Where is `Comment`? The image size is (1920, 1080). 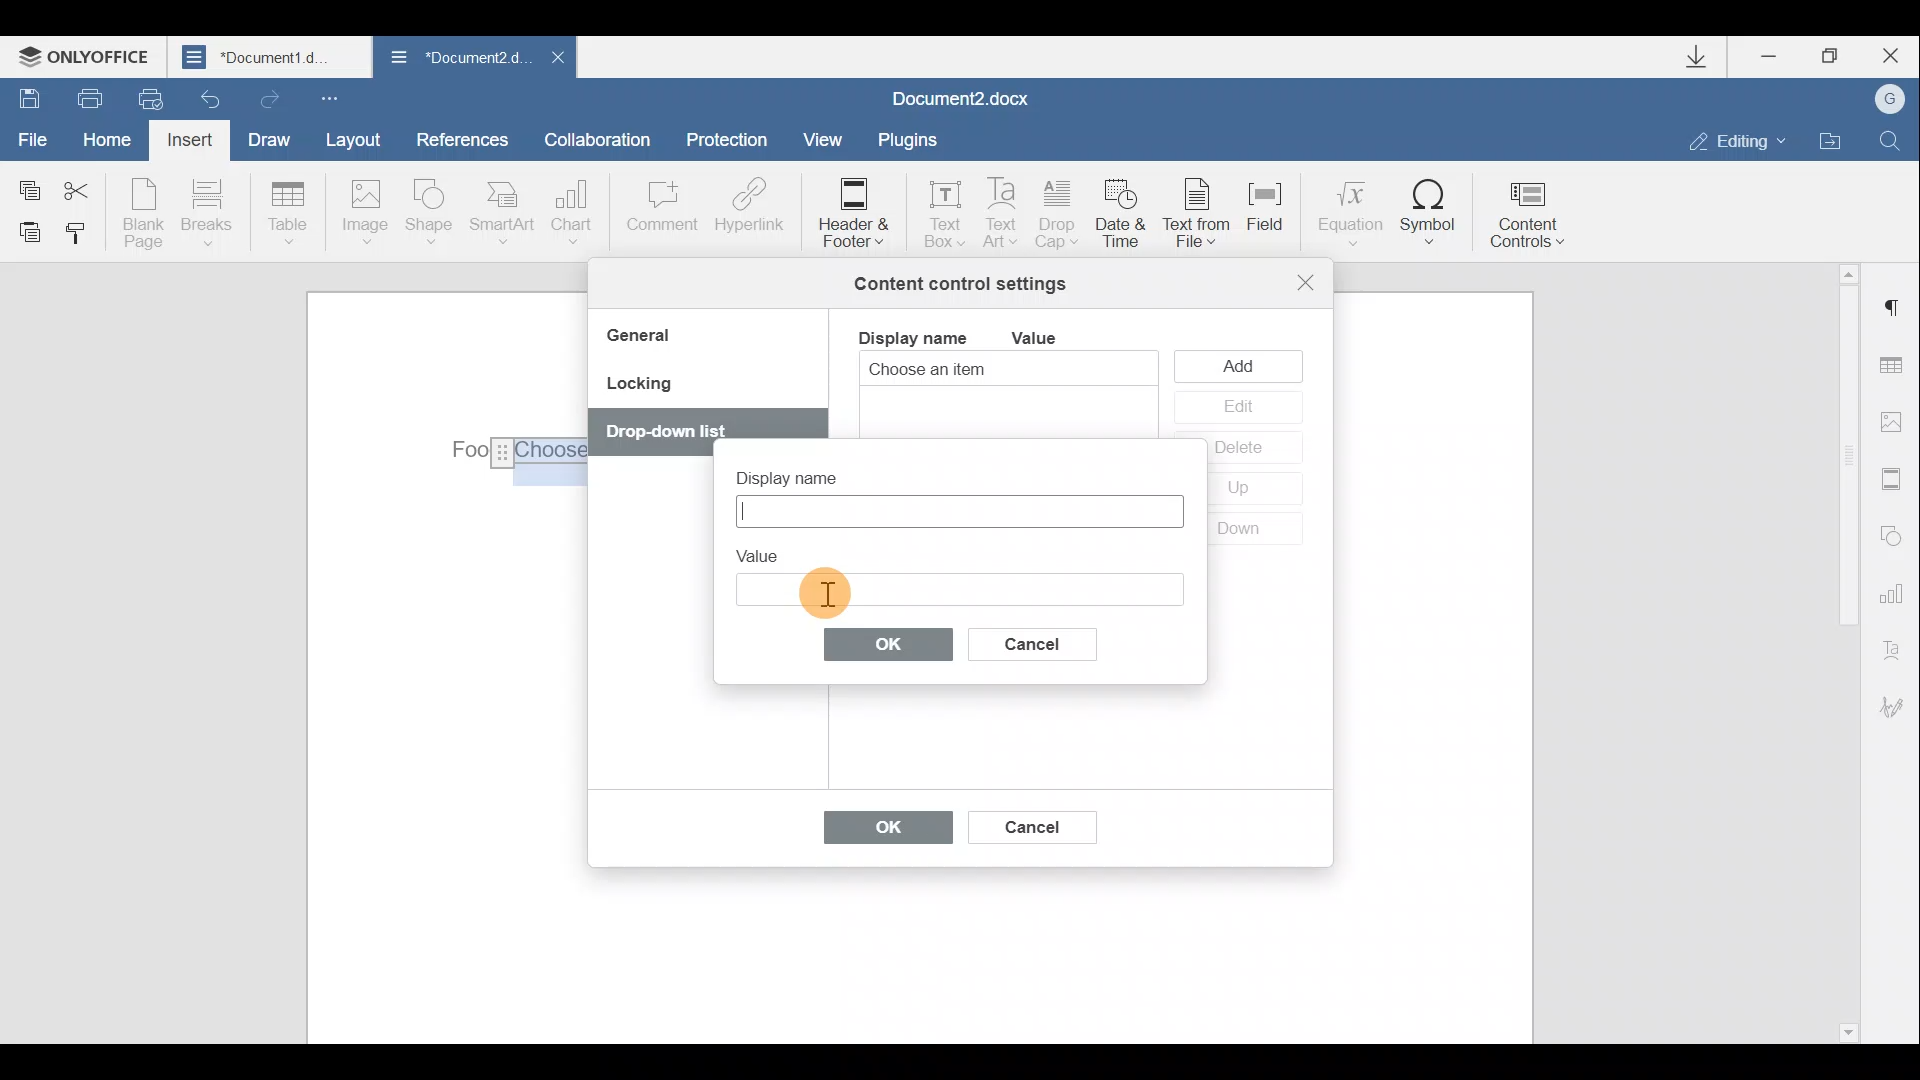 Comment is located at coordinates (661, 216).